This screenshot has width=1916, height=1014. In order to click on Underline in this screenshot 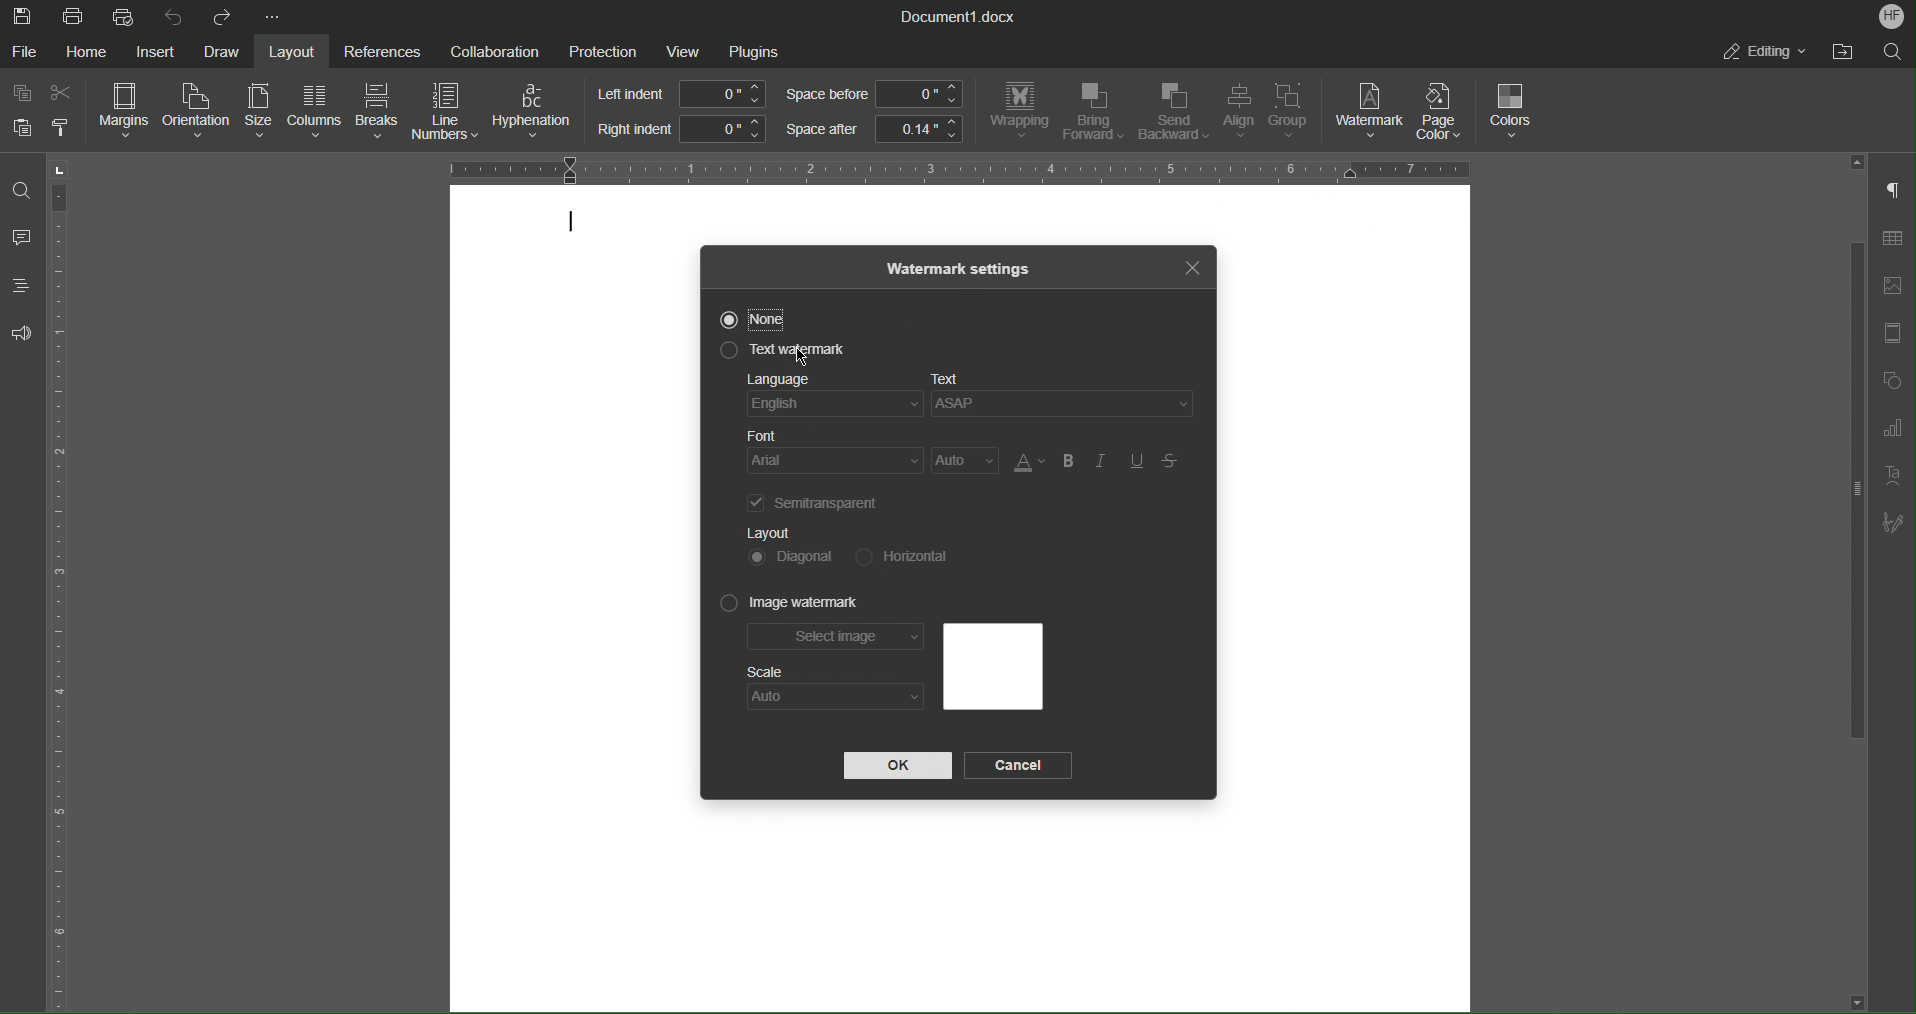, I will do `click(1138, 461)`.